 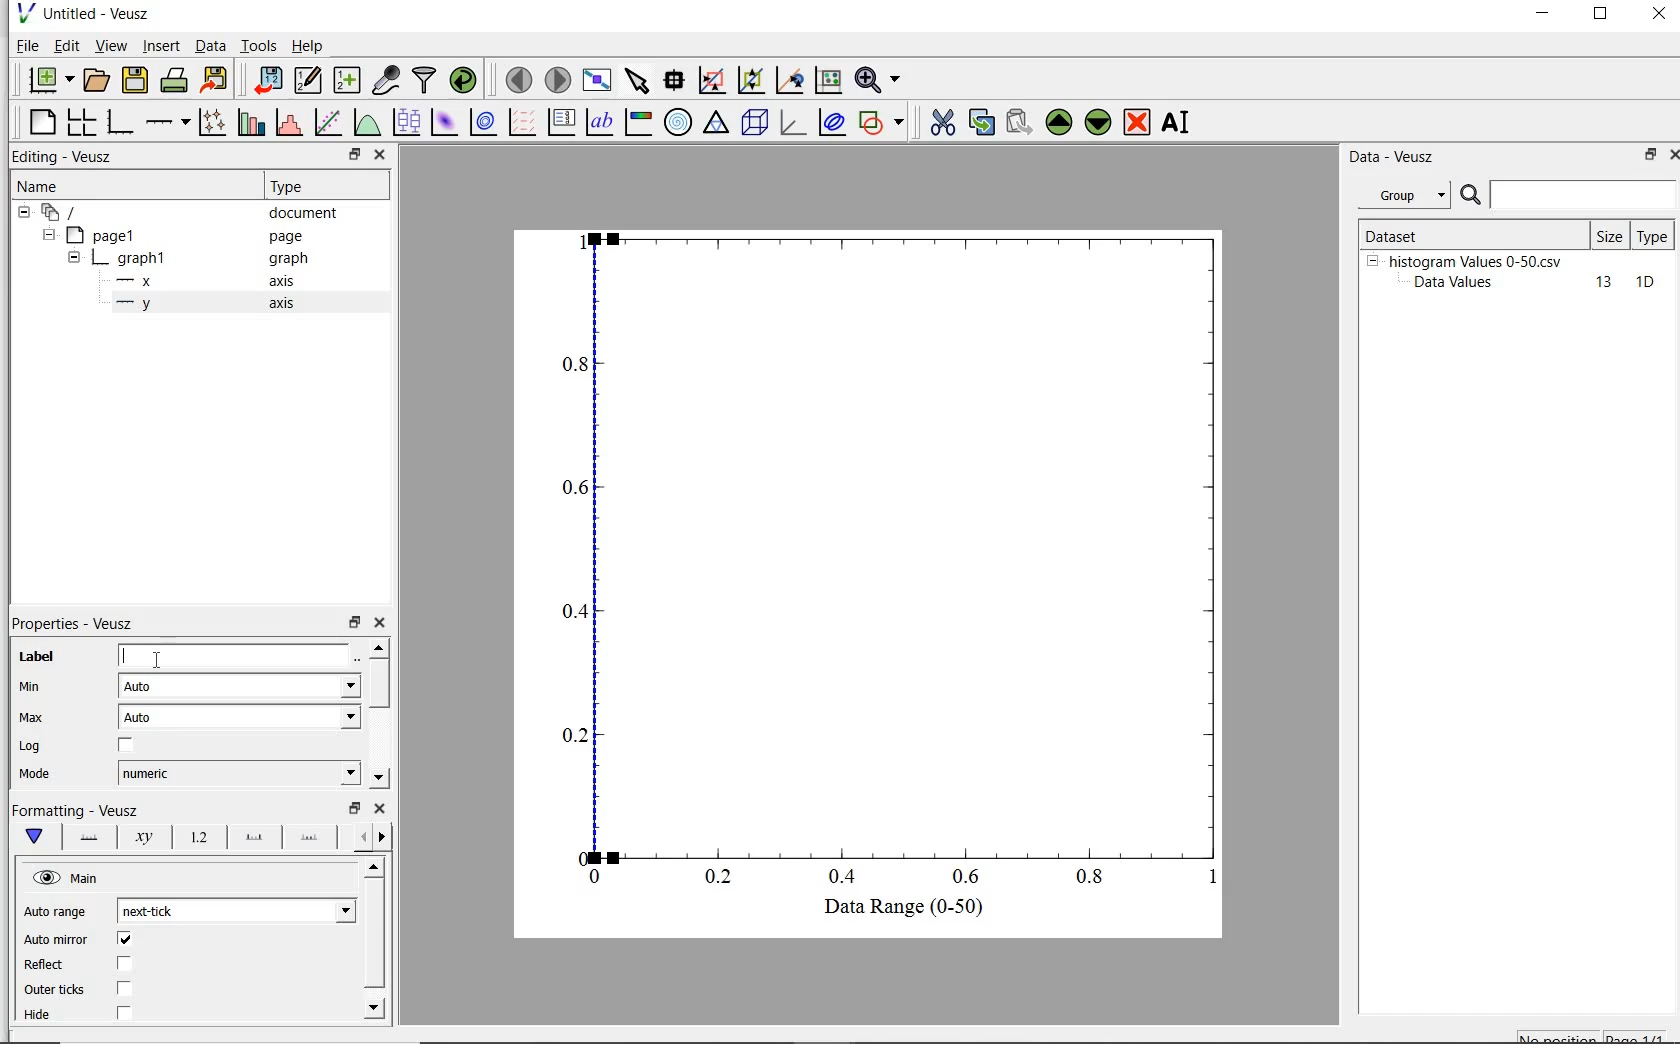 What do you see at coordinates (1018, 124) in the screenshot?
I see `paste the selected widget` at bounding box center [1018, 124].